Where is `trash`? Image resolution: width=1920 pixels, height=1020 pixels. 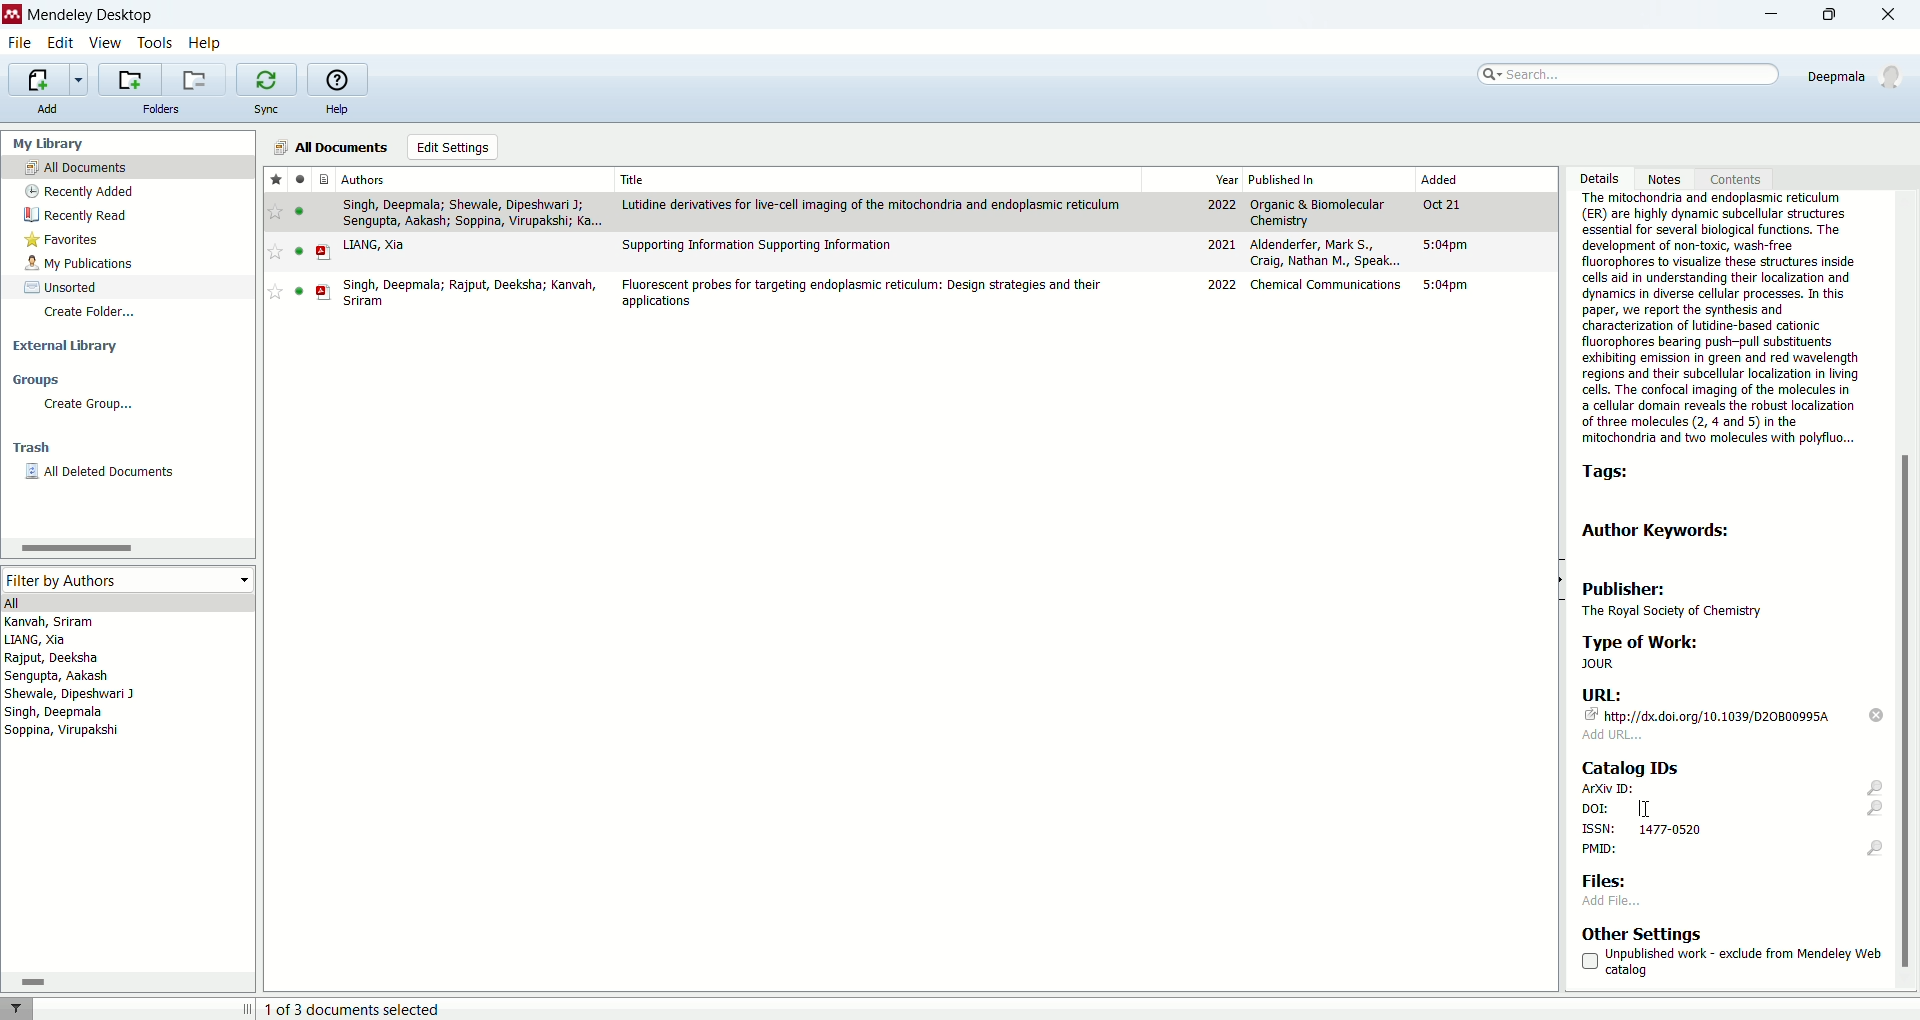
trash is located at coordinates (32, 448).